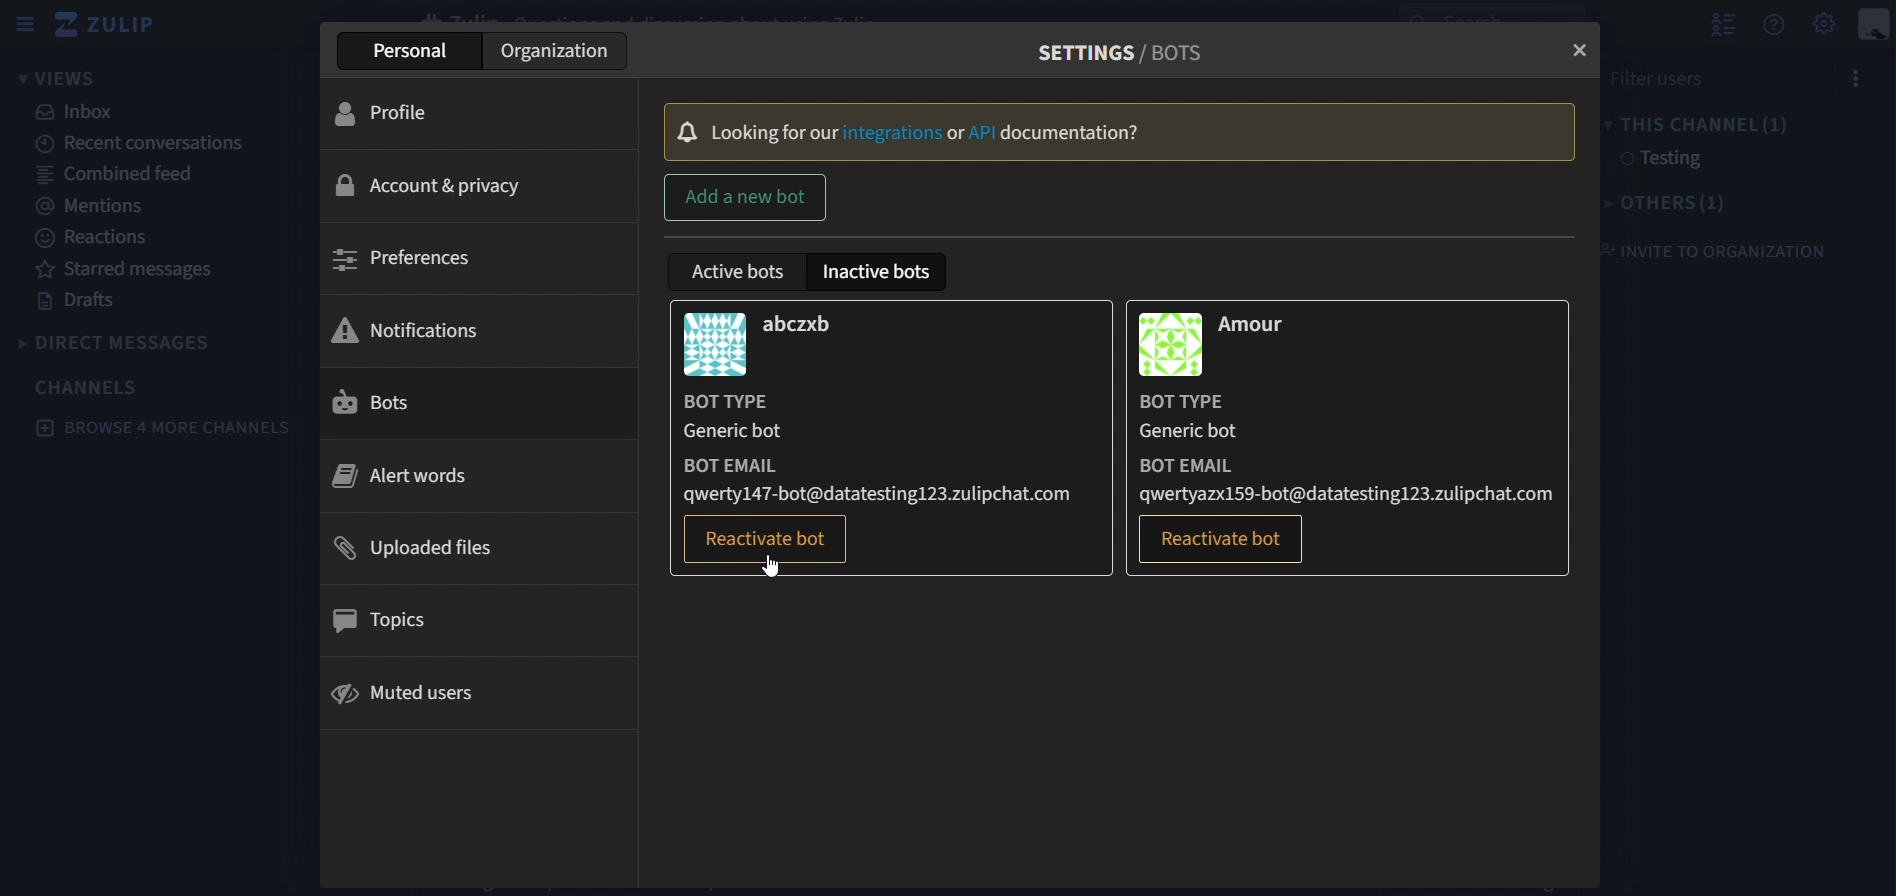 The image size is (1896, 896). What do you see at coordinates (1195, 464) in the screenshot?
I see `BOT EMAIL` at bounding box center [1195, 464].